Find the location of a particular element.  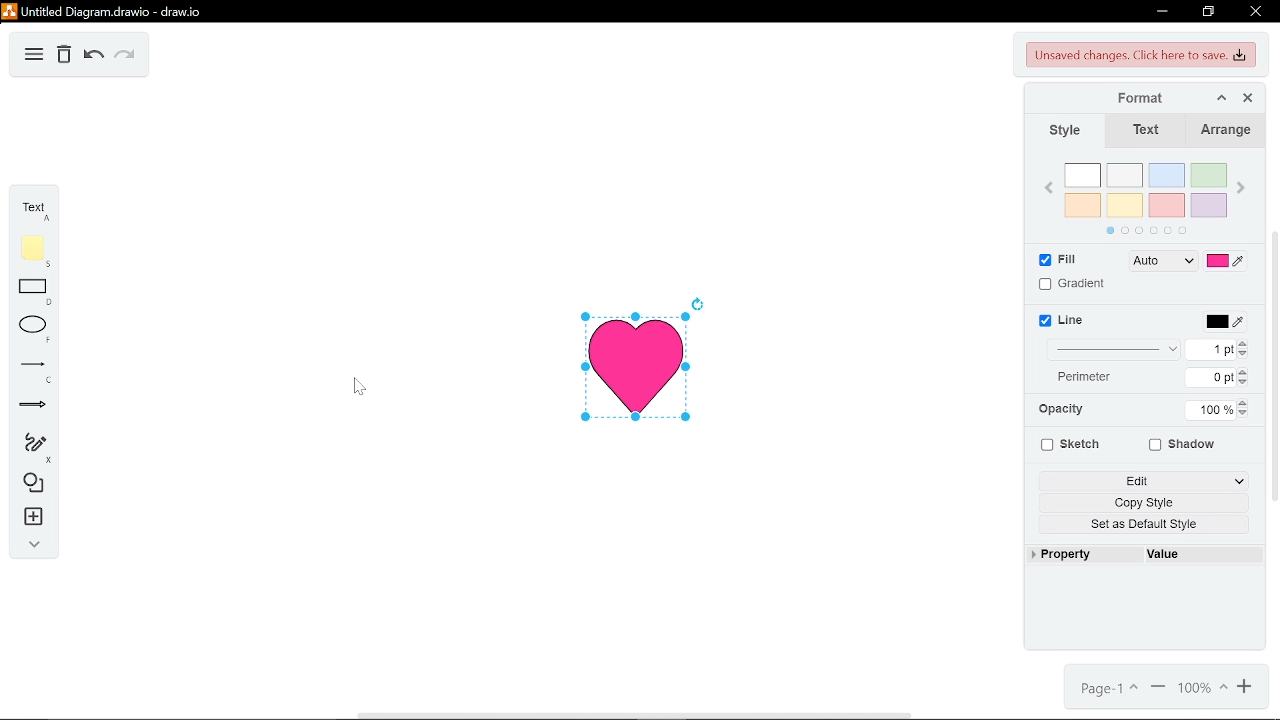

0pt is located at coordinates (1218, 378).